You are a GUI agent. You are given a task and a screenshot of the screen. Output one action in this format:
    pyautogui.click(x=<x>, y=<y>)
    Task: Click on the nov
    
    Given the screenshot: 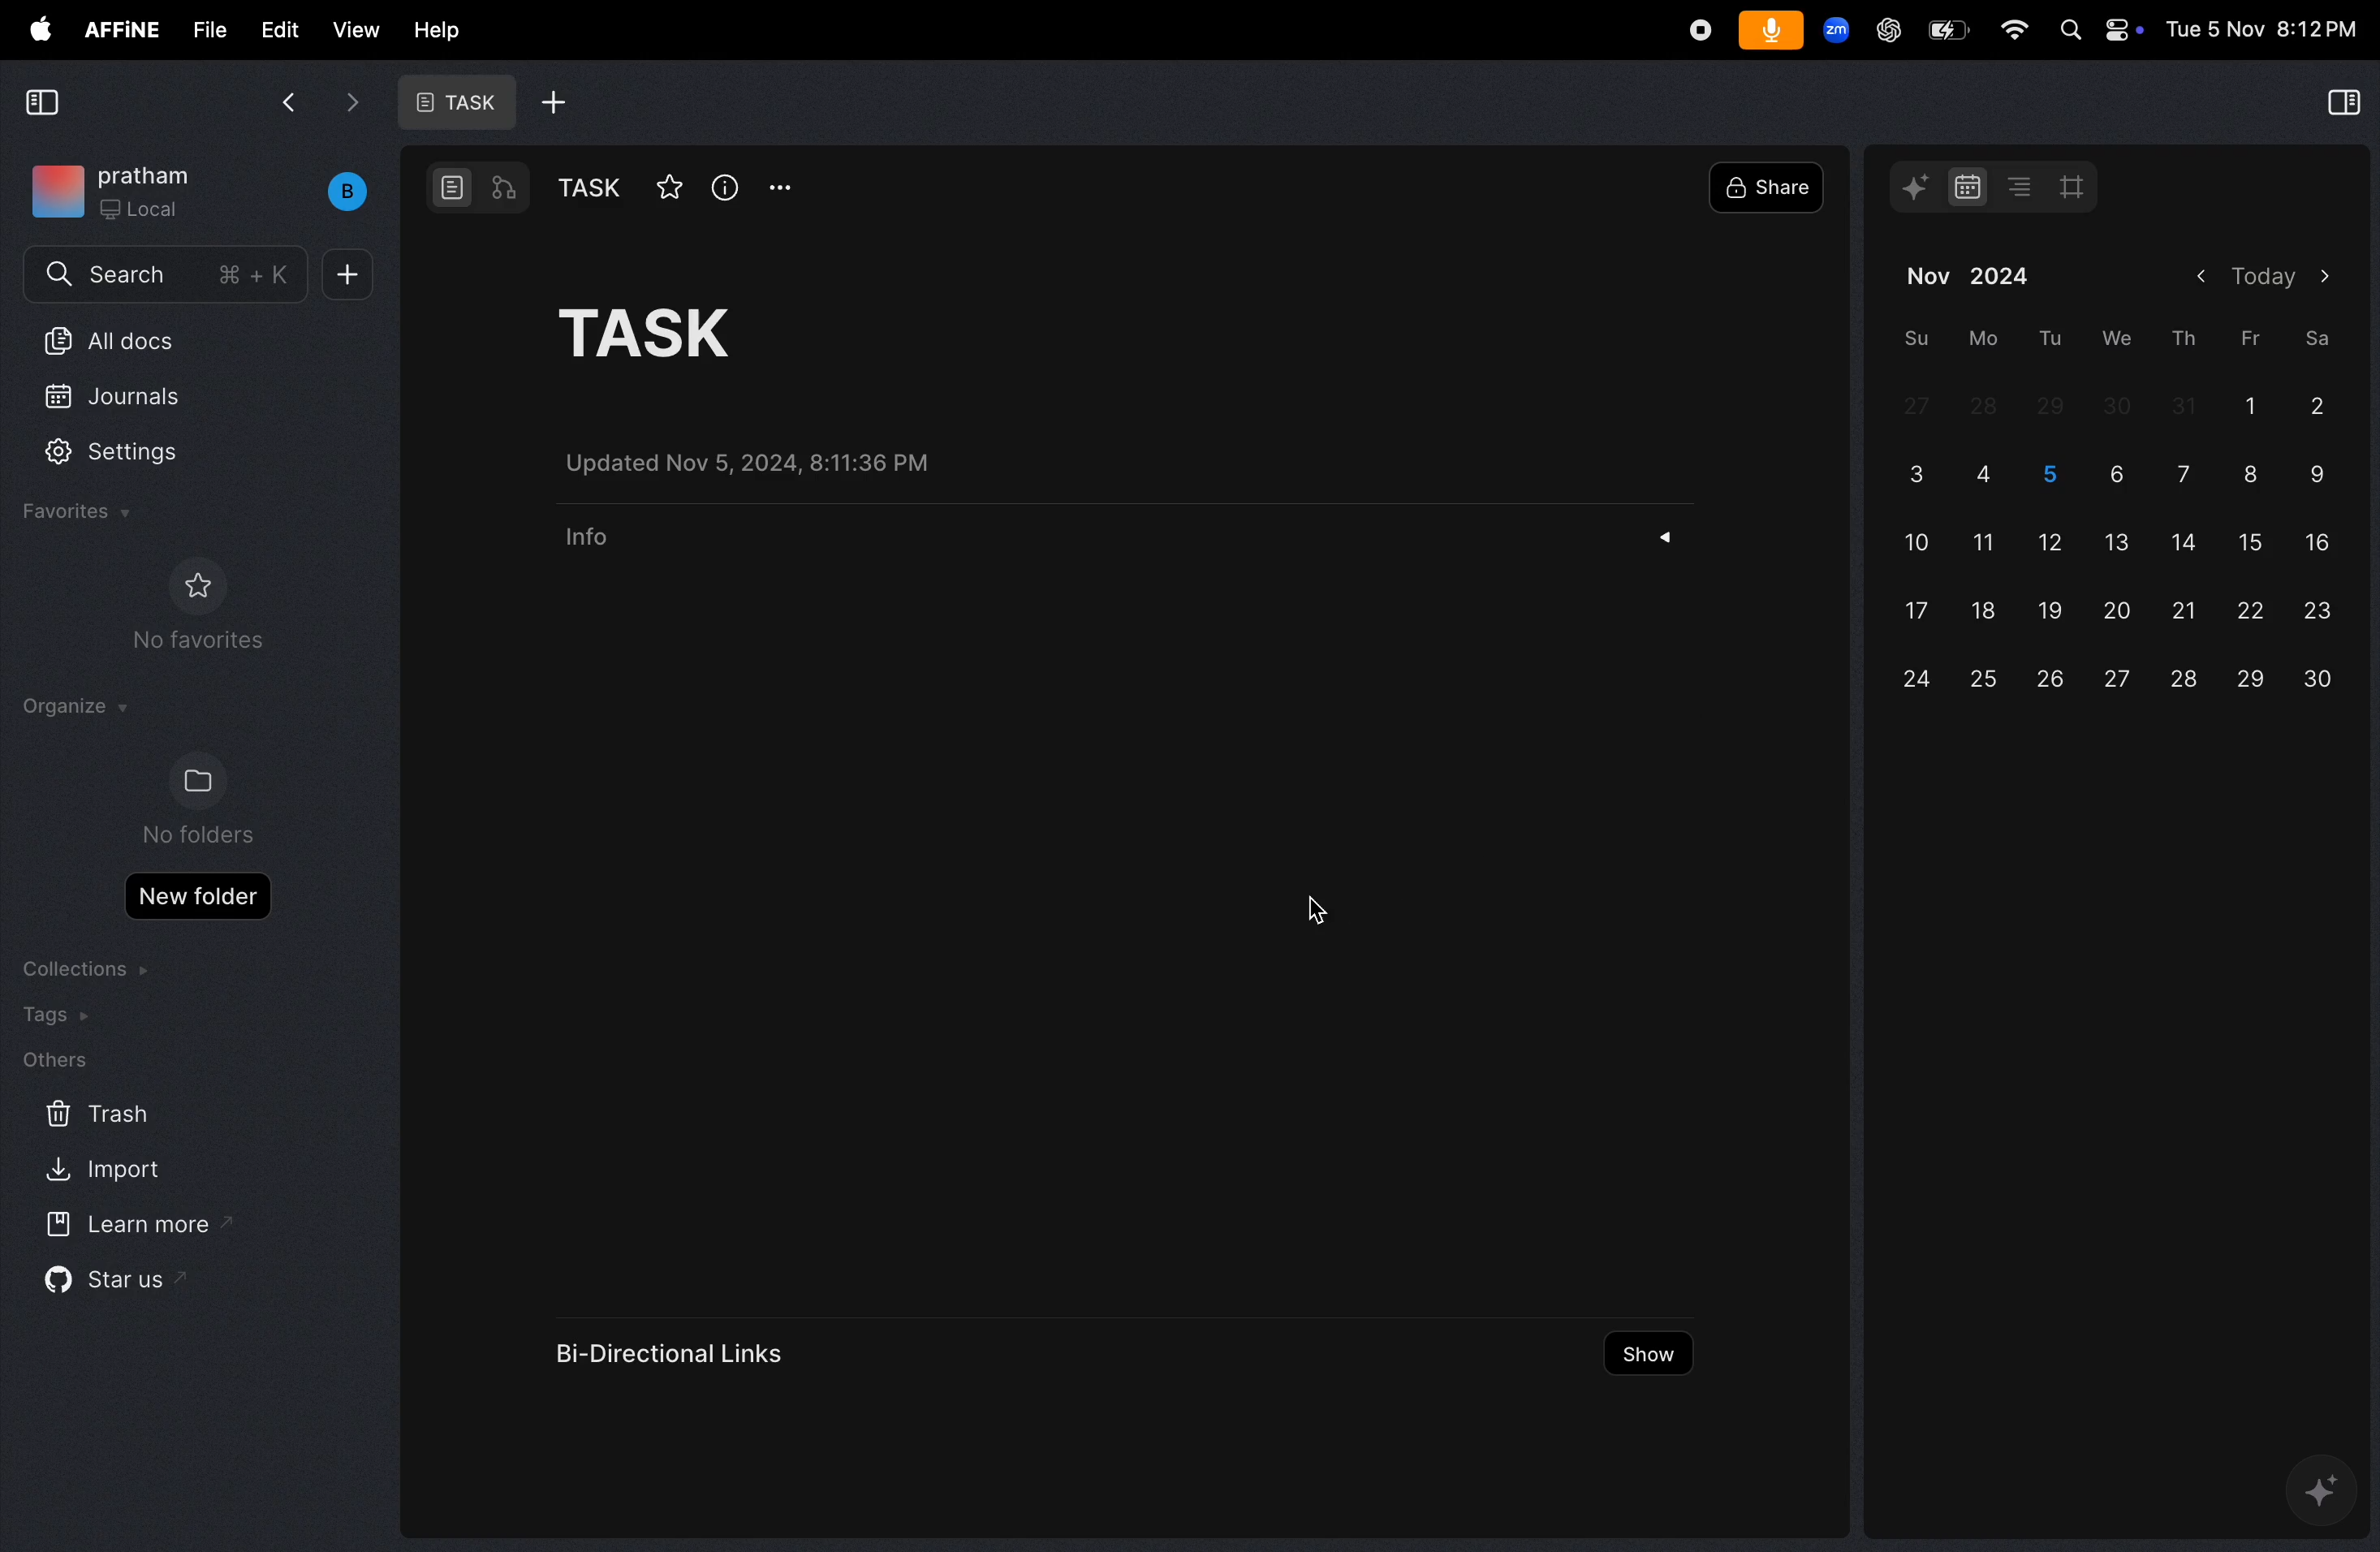 What is the action you would take?
    pyautogui.click(x=1924, y=273)
    